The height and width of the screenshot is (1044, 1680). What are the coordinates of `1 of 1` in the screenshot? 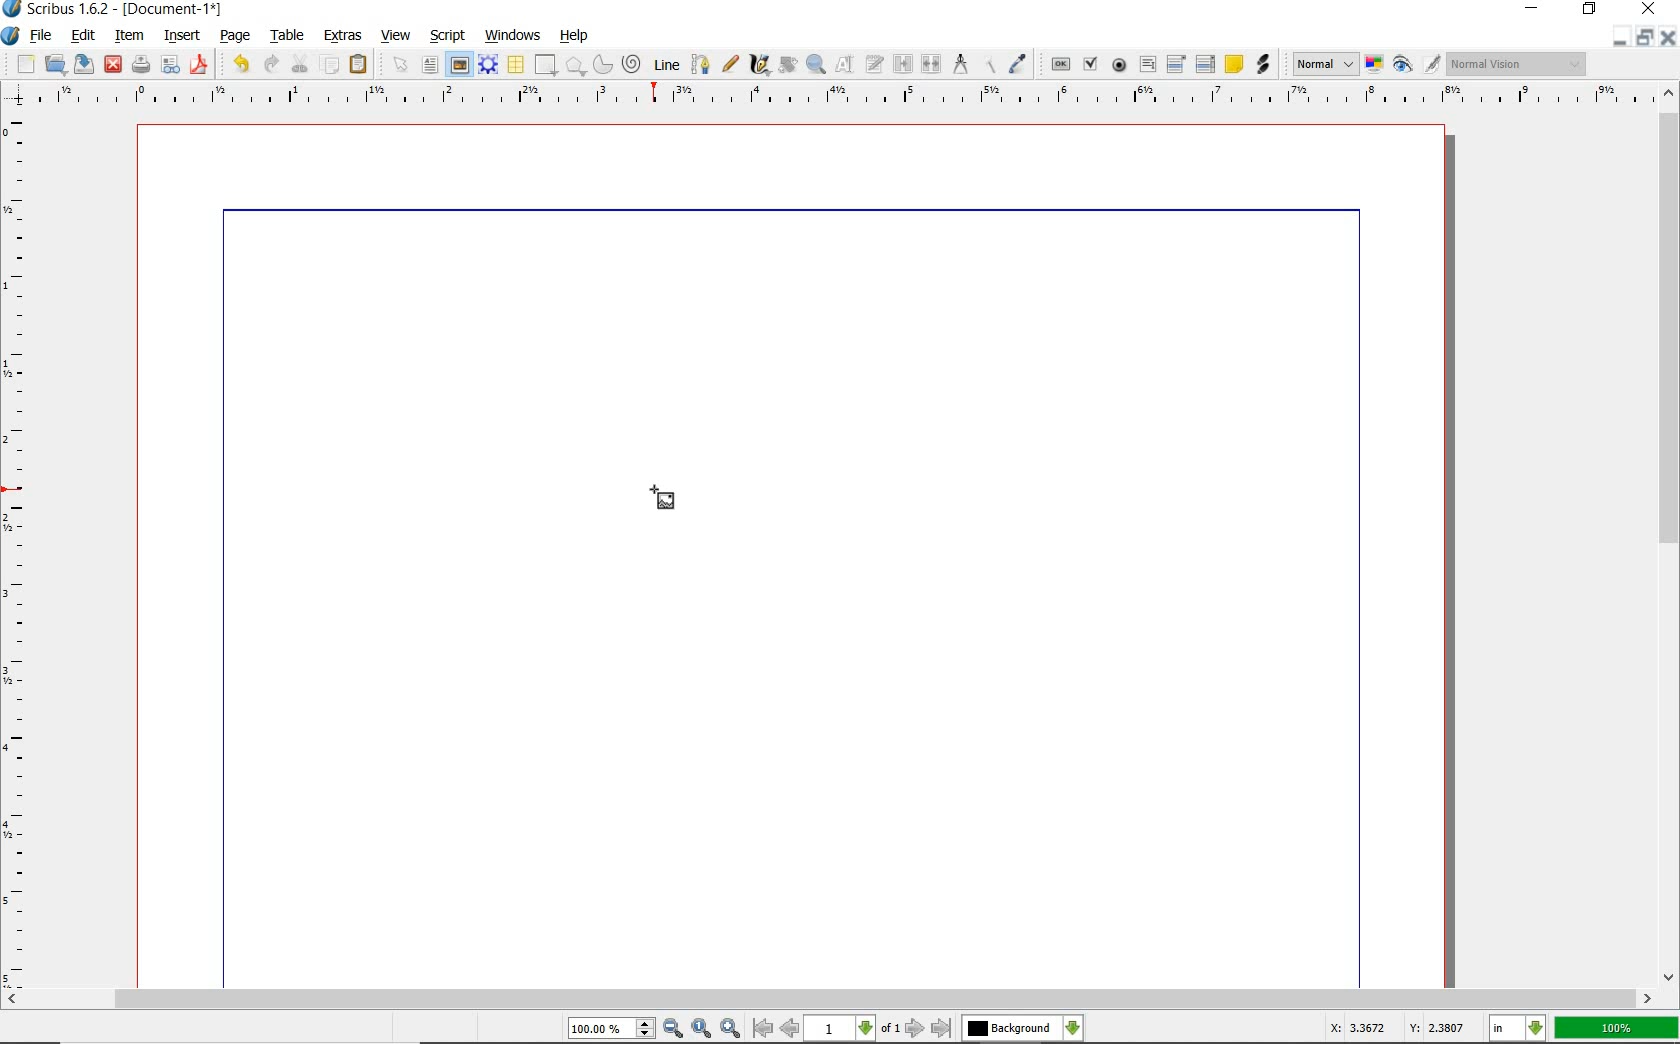 It's located at (855, 1030).